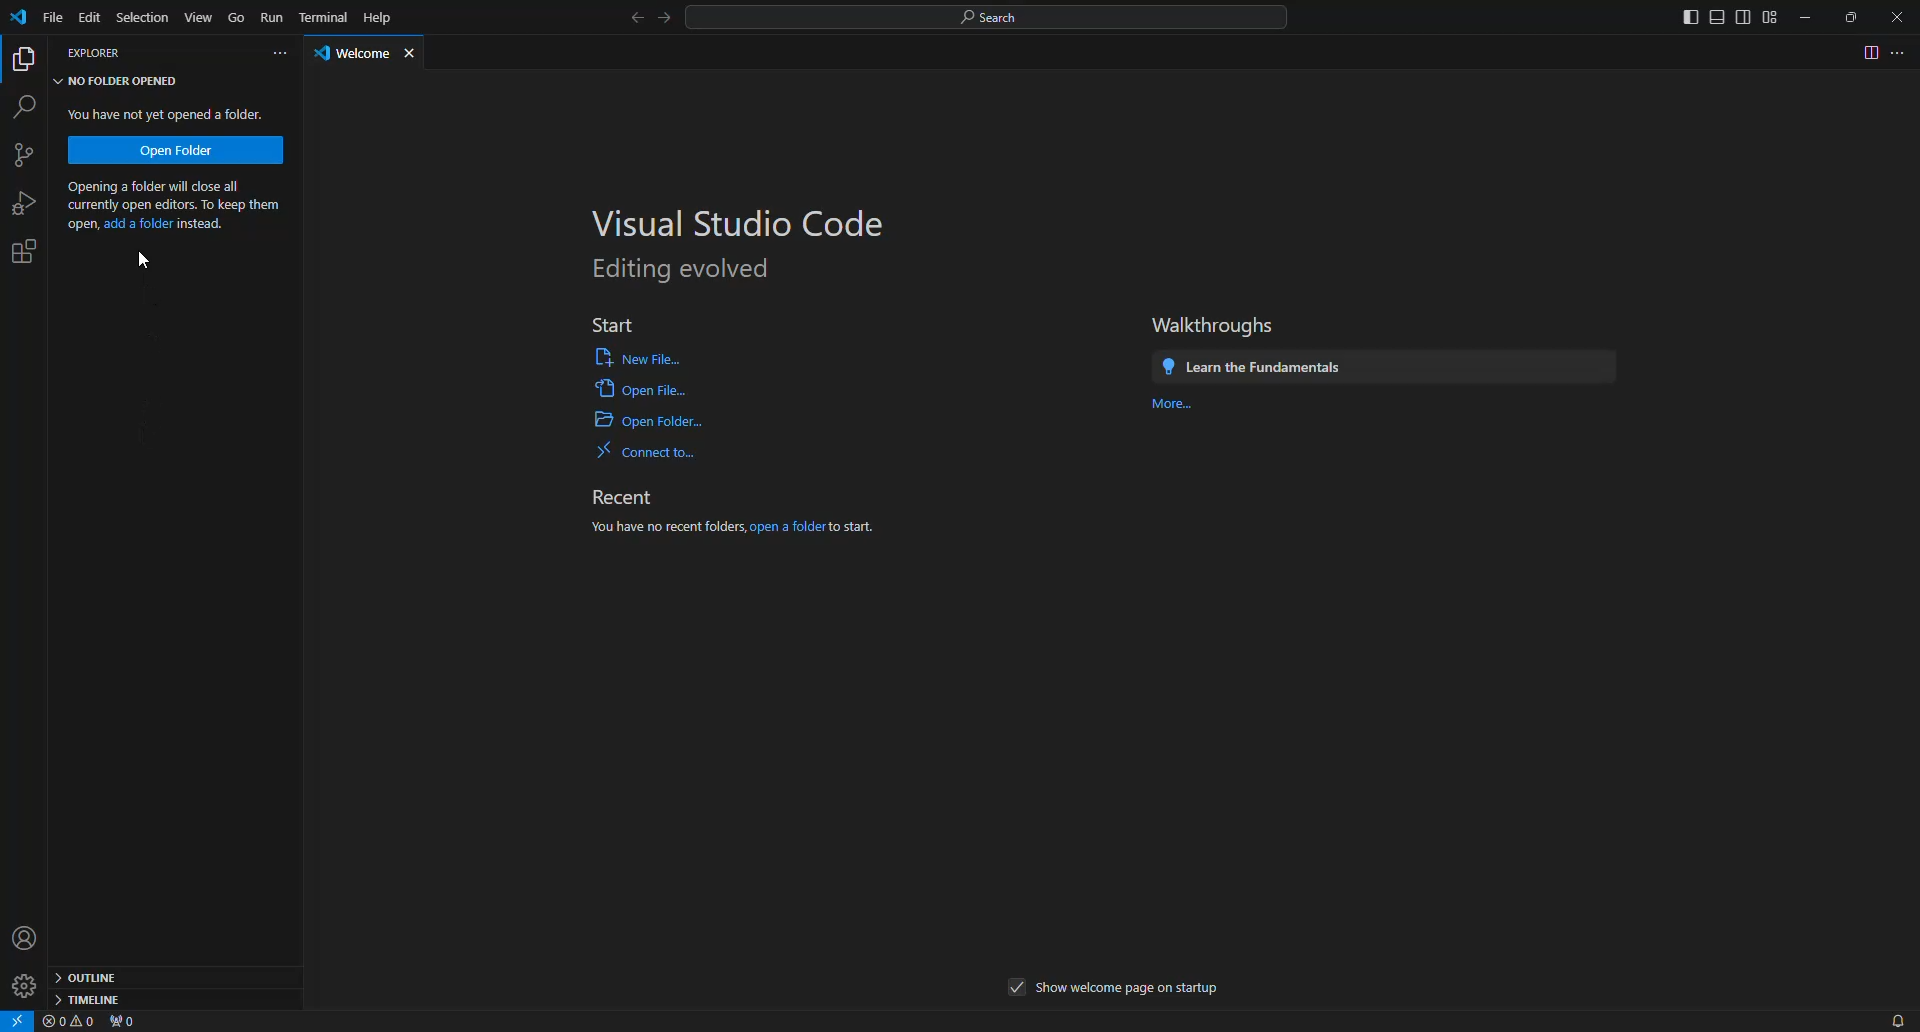  I want to click on connect to, so click(650, 452).